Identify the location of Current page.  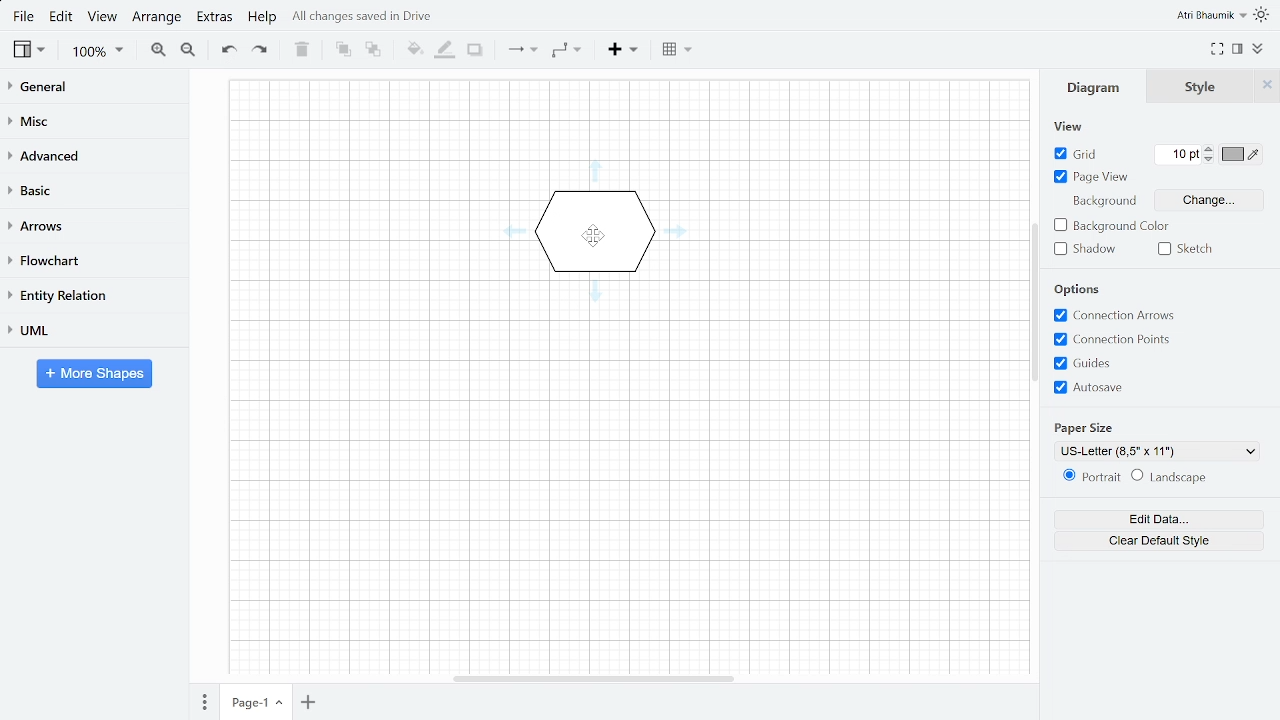
(255, 703).